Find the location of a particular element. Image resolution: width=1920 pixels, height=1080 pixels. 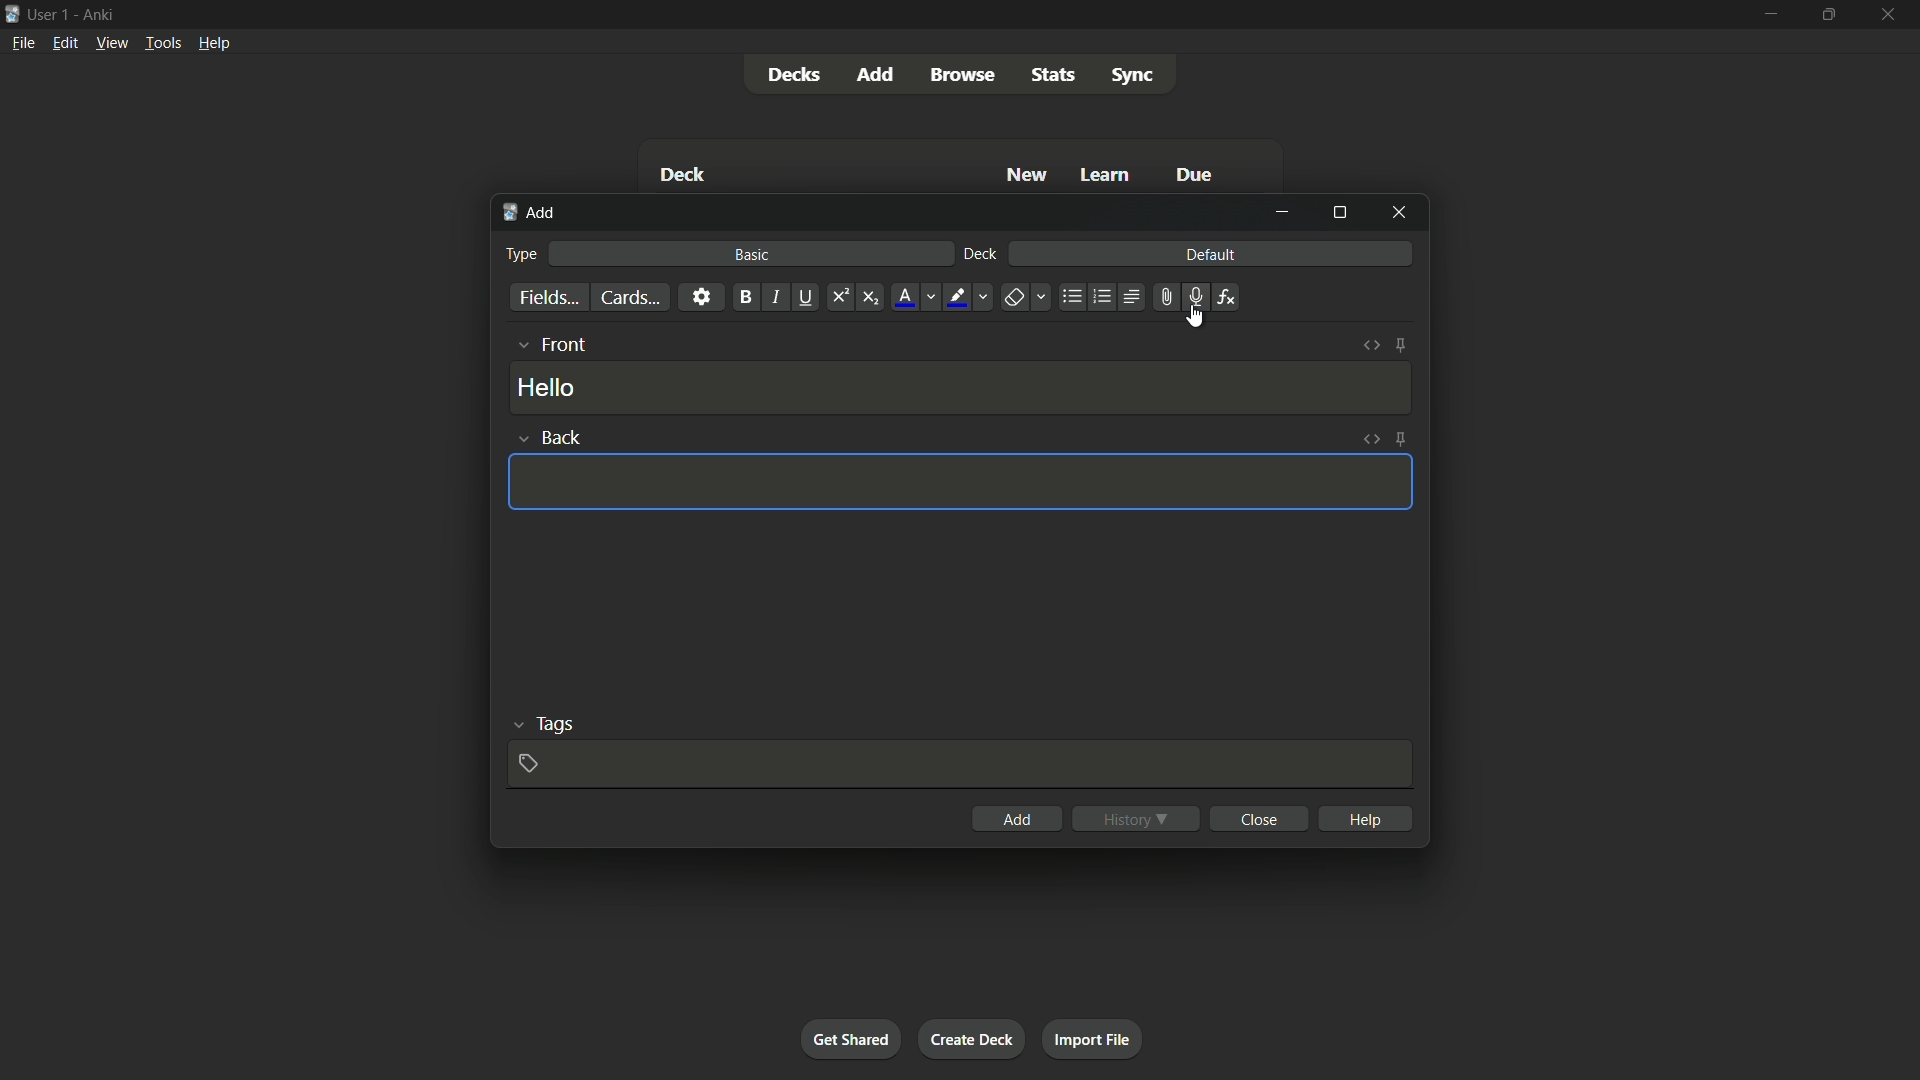

close window is located at coordinates (1399, 213).